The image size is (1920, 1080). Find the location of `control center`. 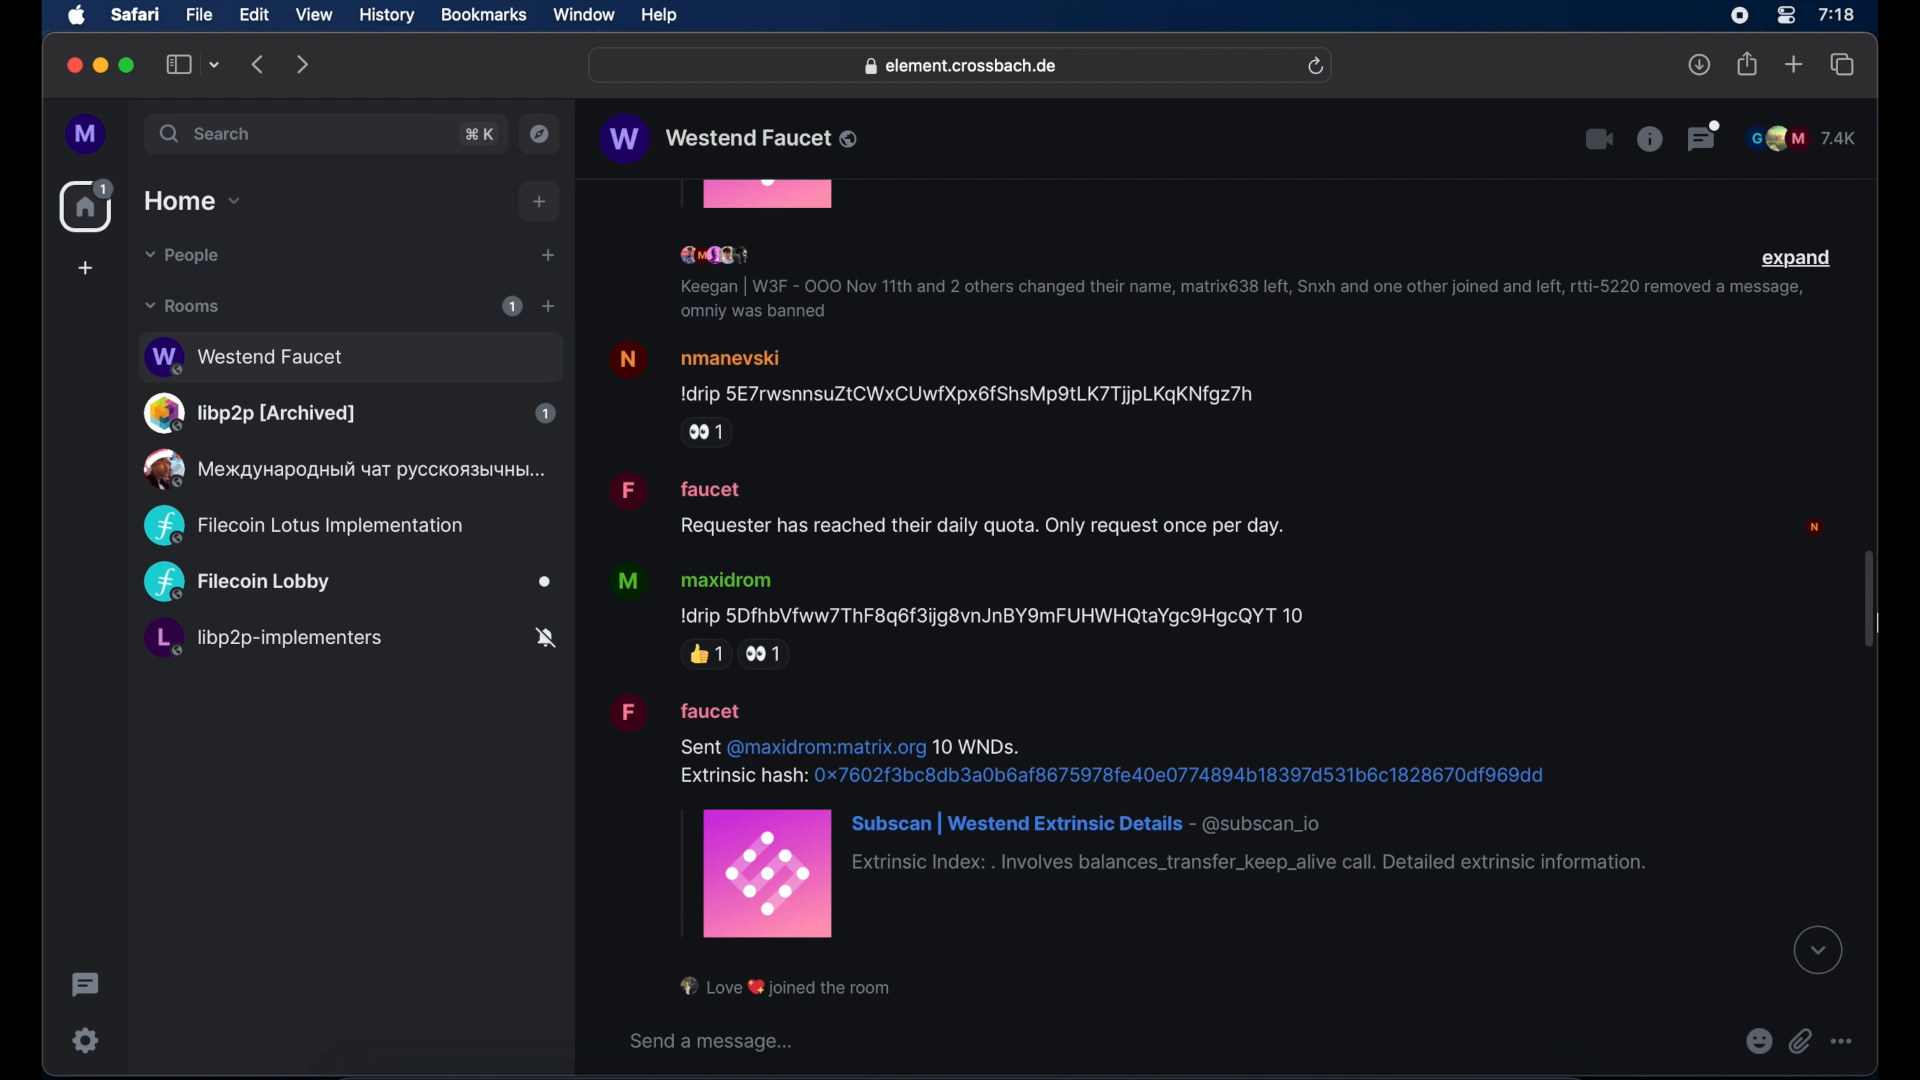

control center is located at coordinates (1784, 16).